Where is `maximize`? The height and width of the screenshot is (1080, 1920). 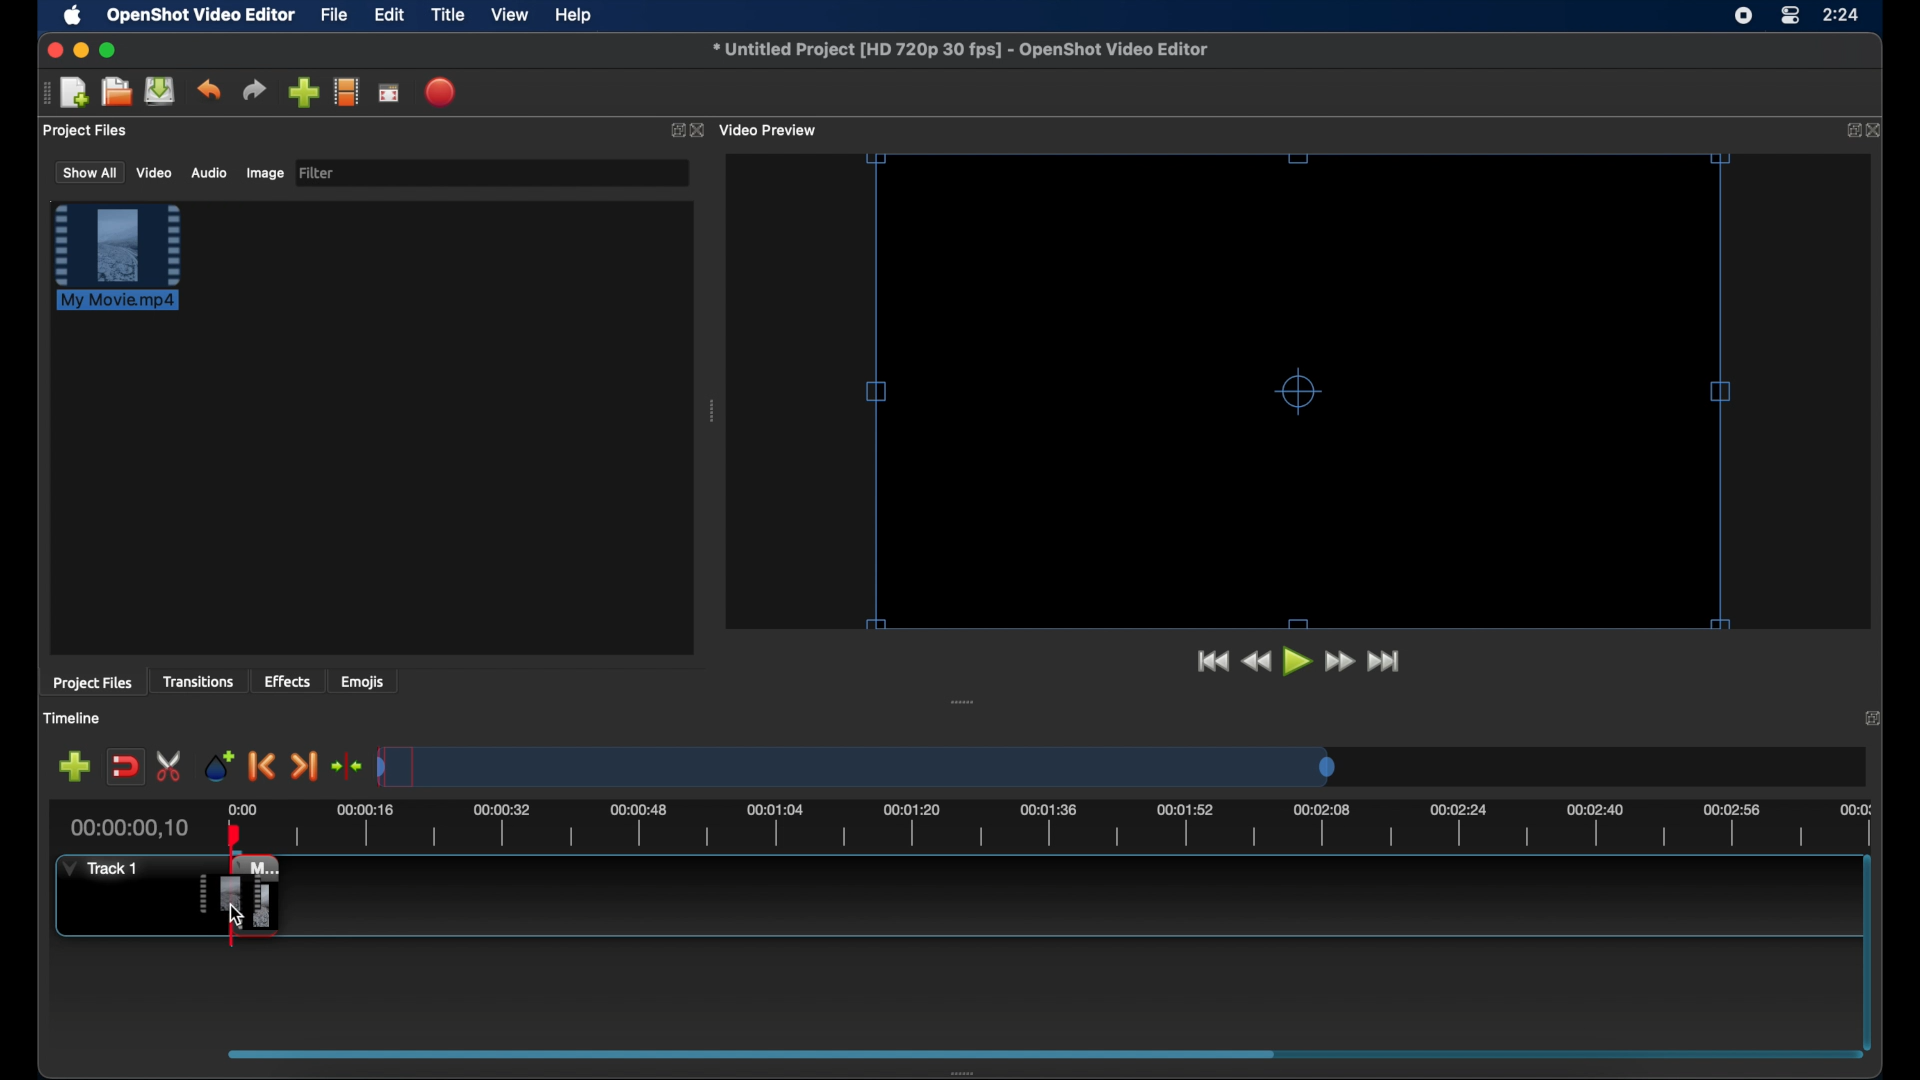
maximize is located at coordinates (110, 50).